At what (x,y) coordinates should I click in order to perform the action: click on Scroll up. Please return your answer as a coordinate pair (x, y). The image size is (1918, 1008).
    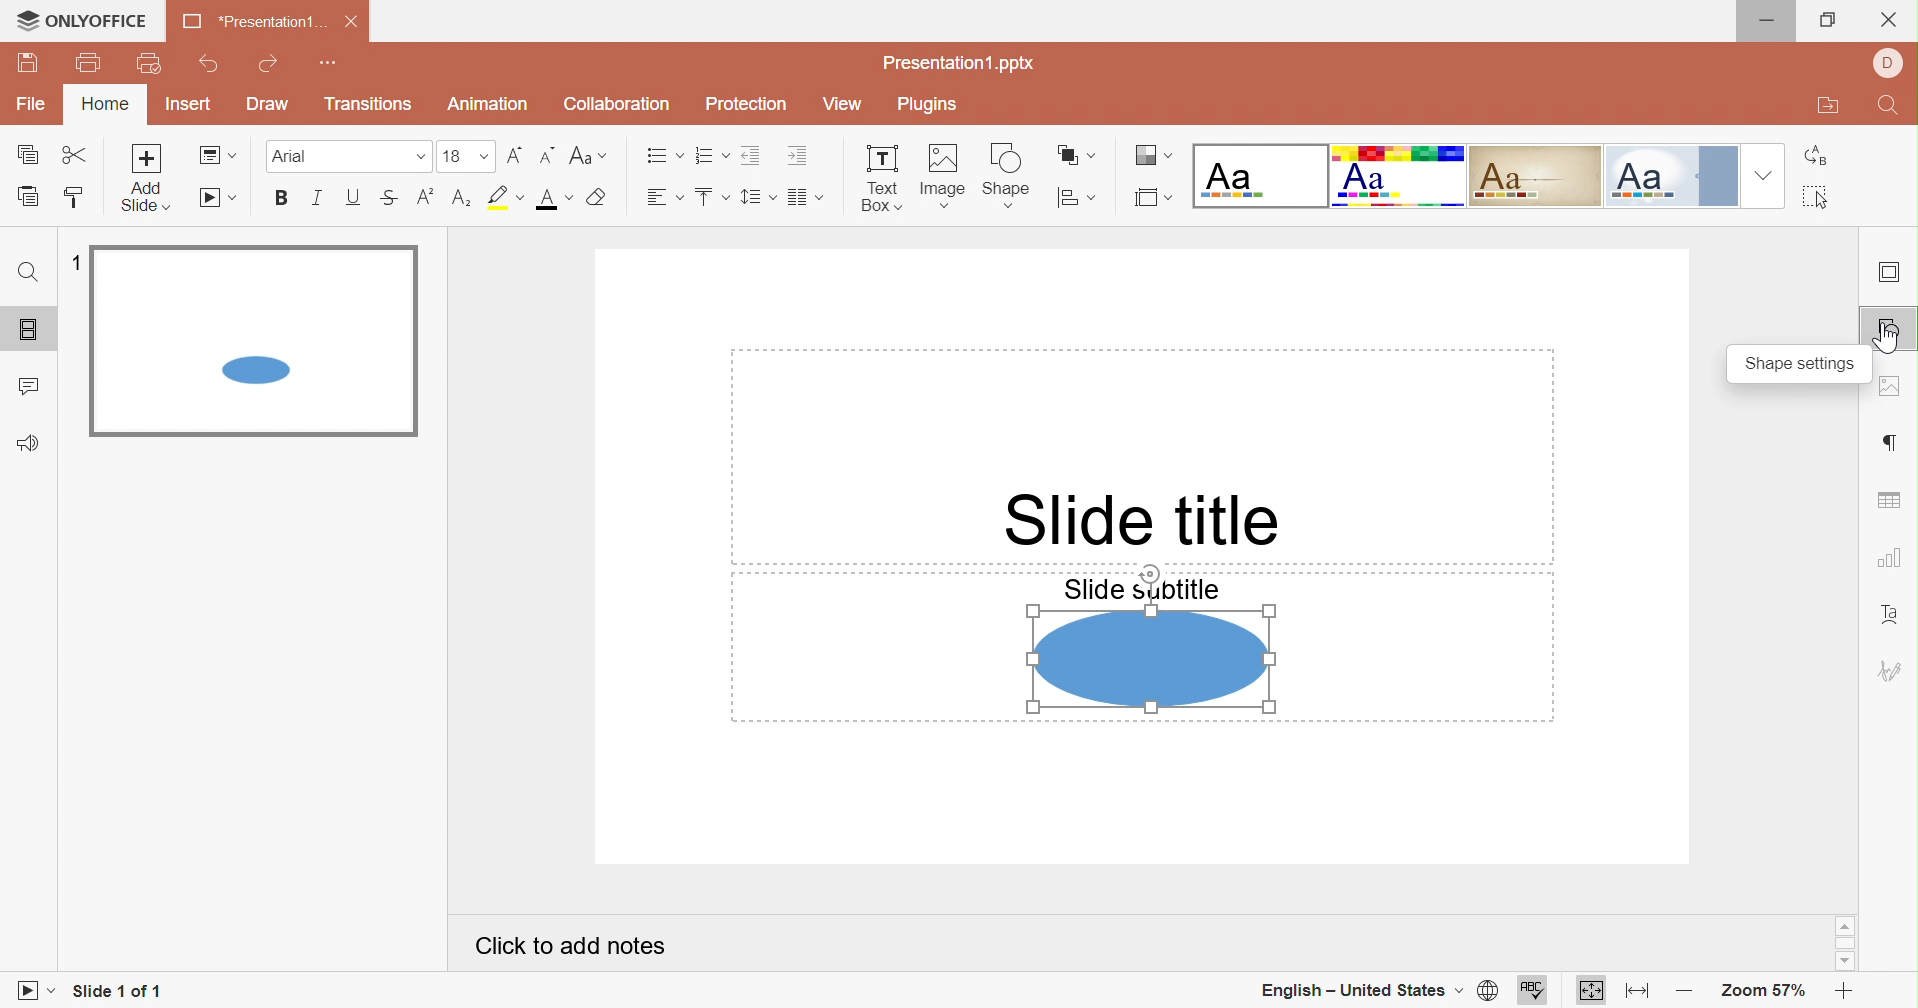
    Looking at the image, I should click on (1845, 927).